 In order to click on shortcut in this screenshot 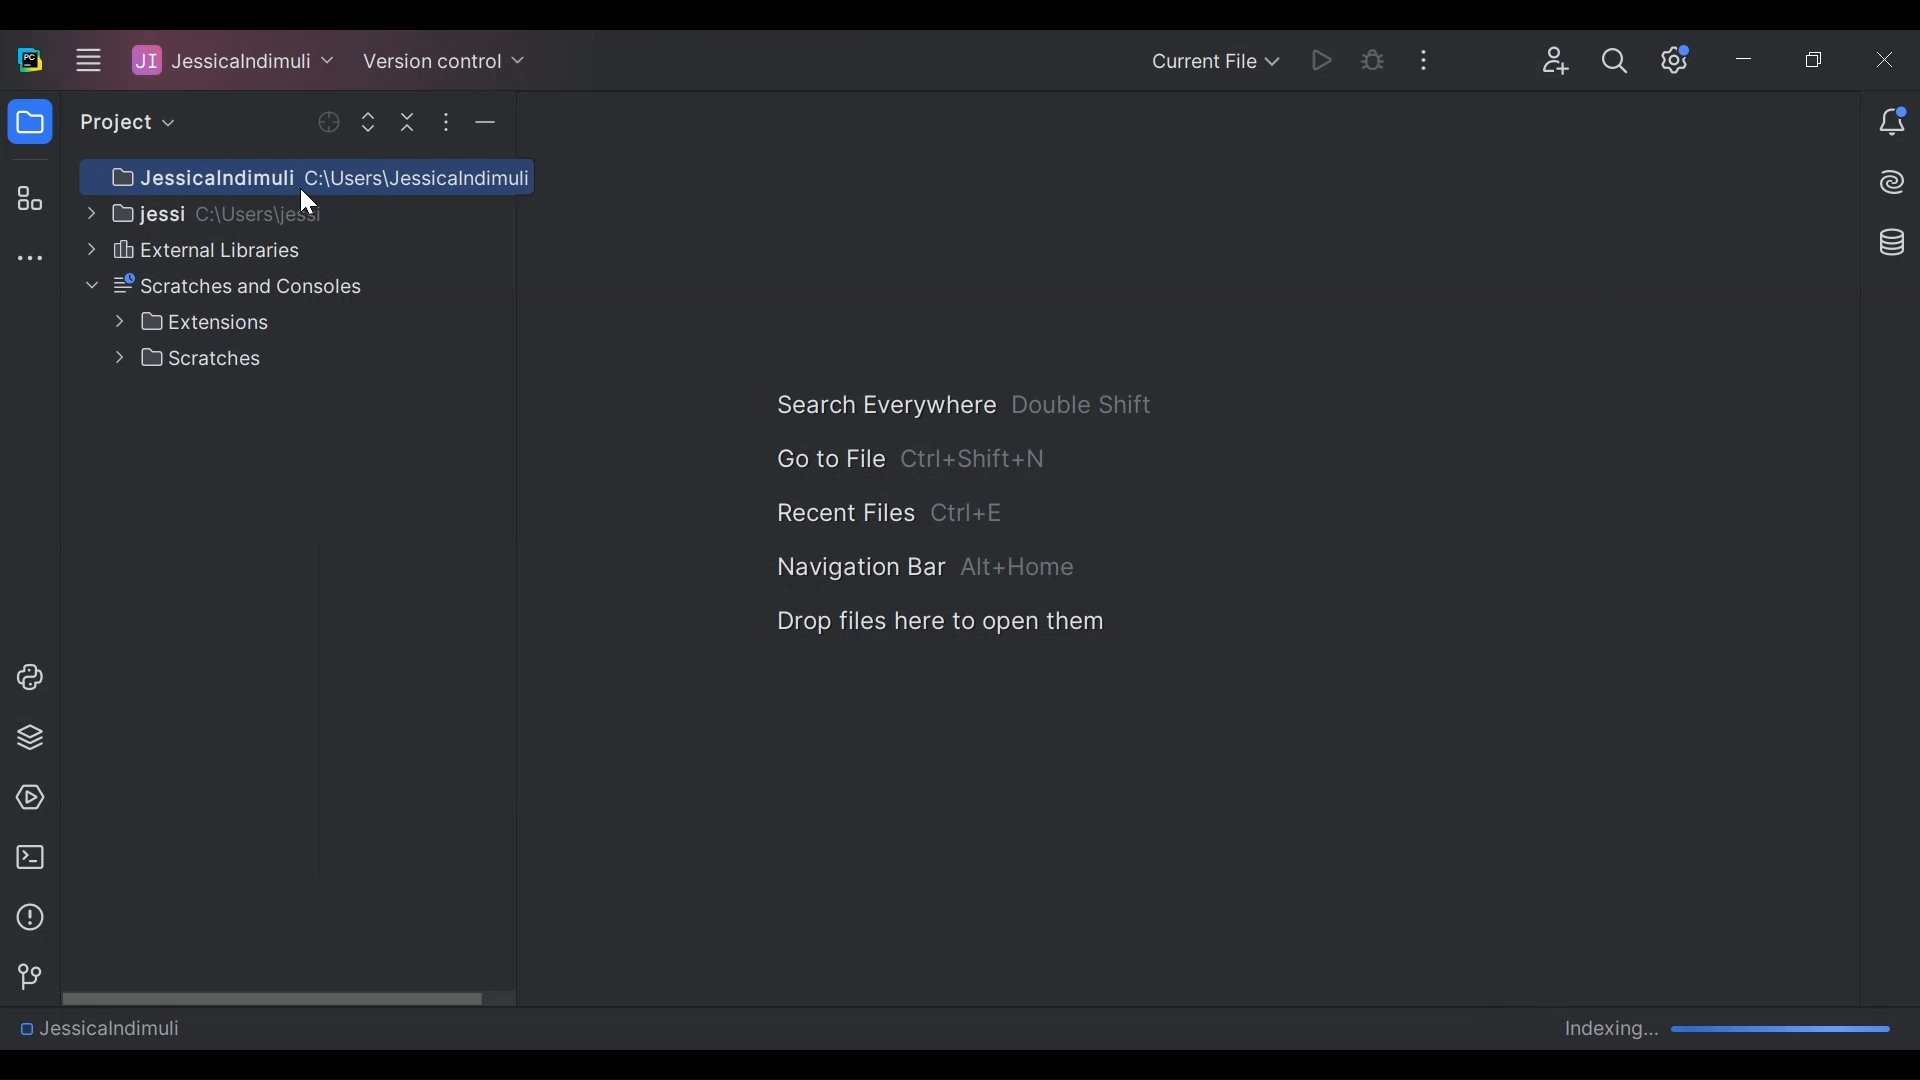, I will do `click(1084, 404)`.